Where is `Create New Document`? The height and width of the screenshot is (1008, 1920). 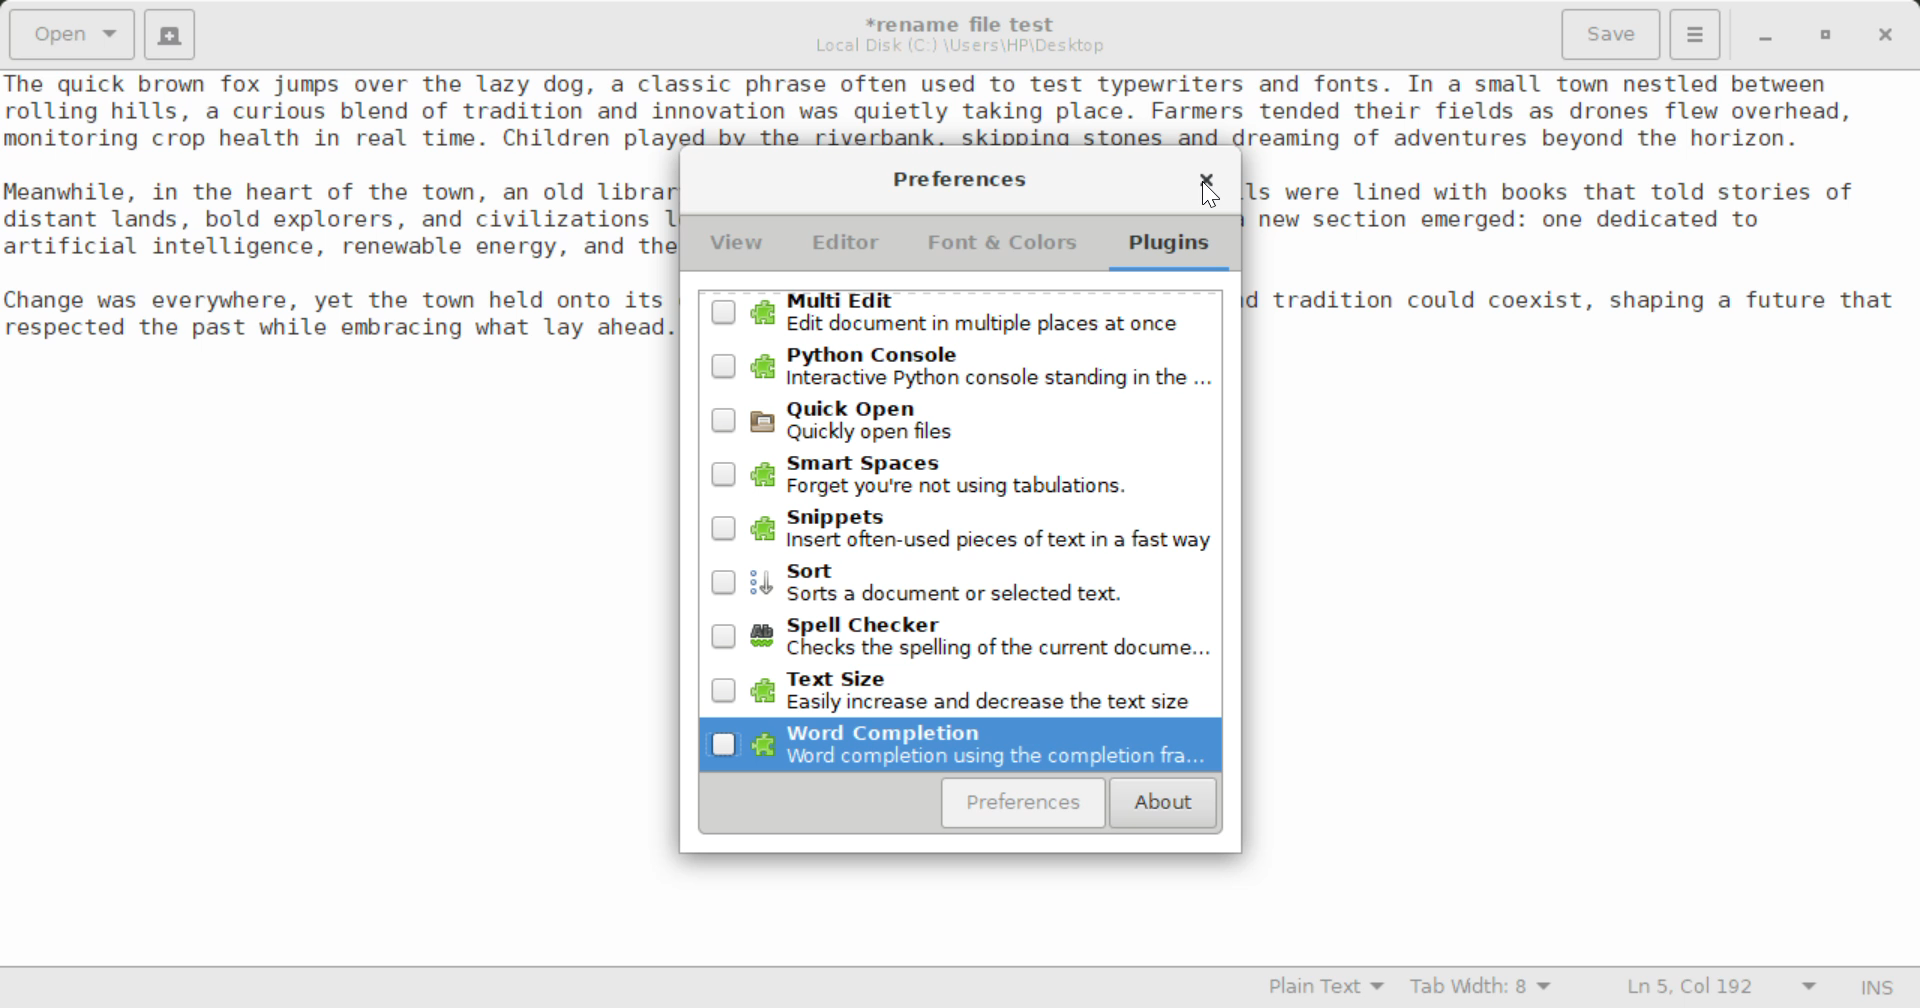 Create New Document is located at coordinates (168, 32).